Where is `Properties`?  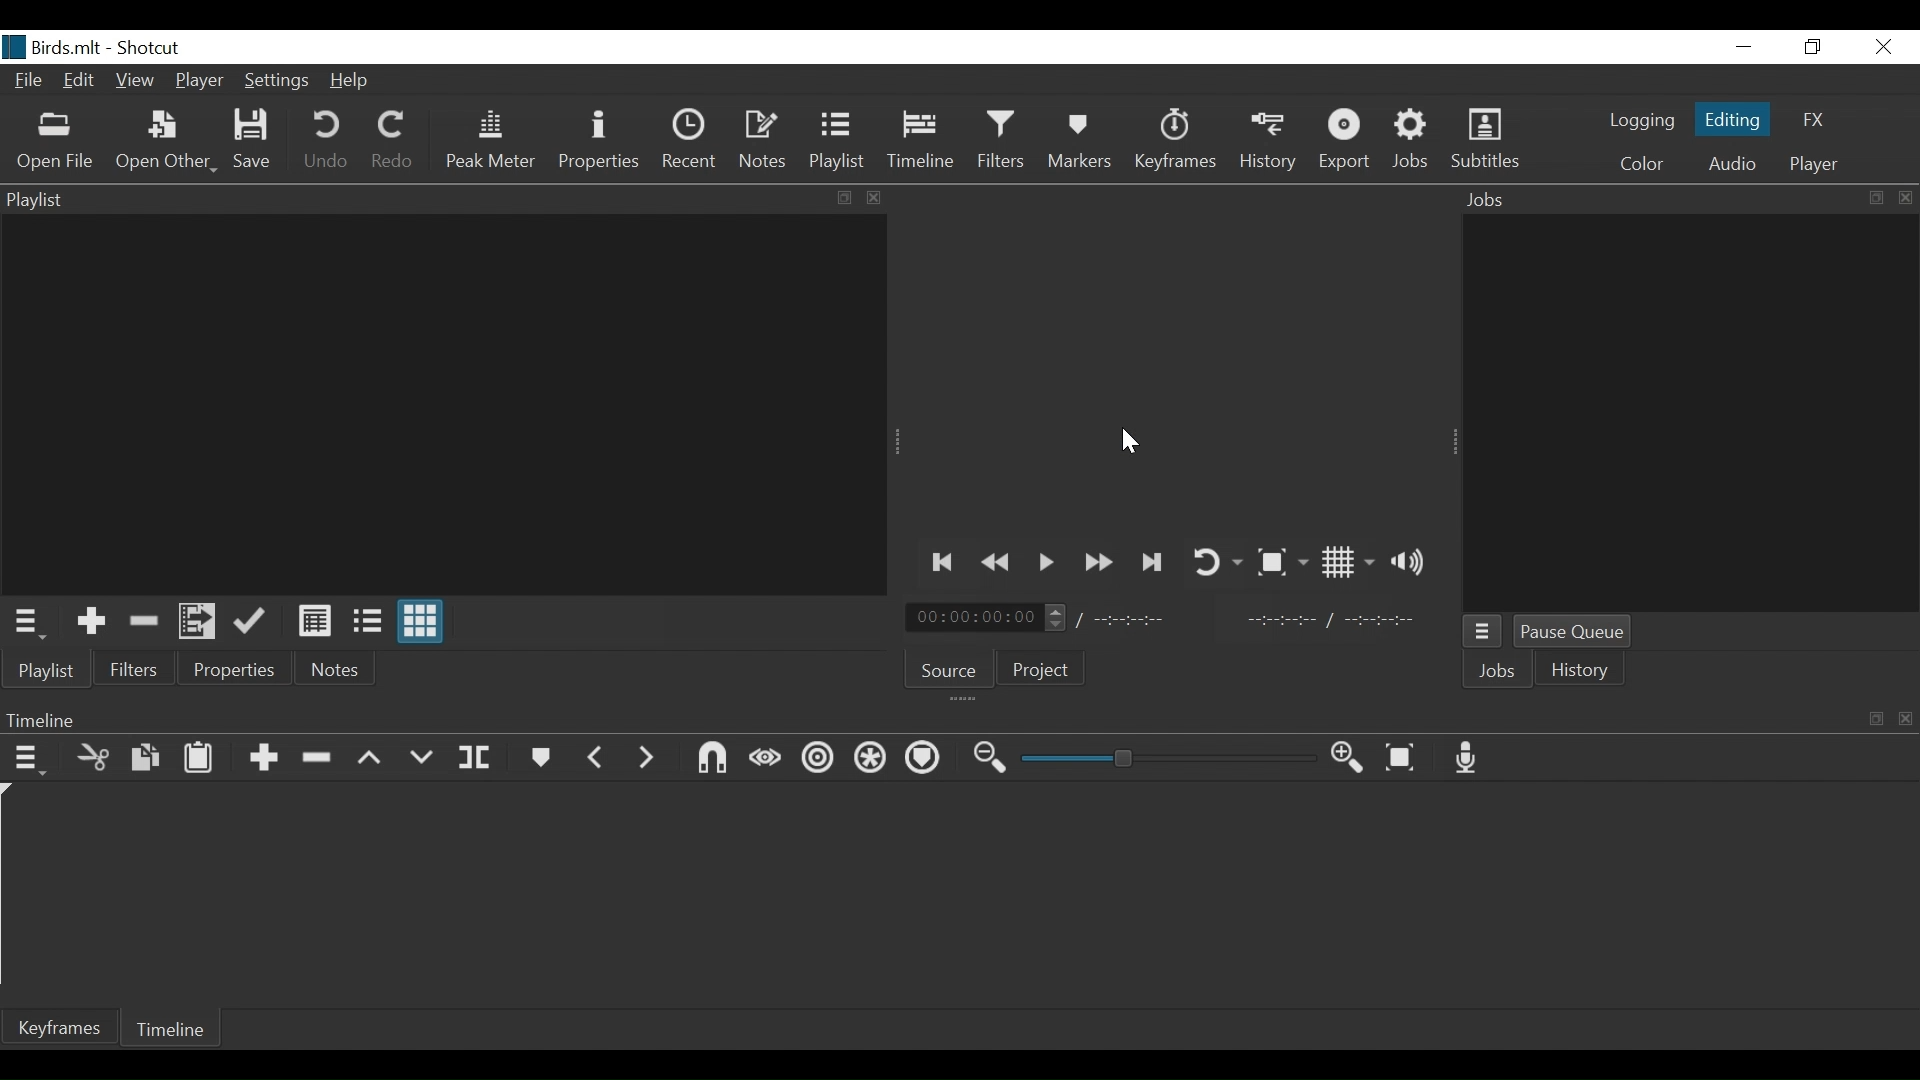
Properties is located at coordinates (236, 668).